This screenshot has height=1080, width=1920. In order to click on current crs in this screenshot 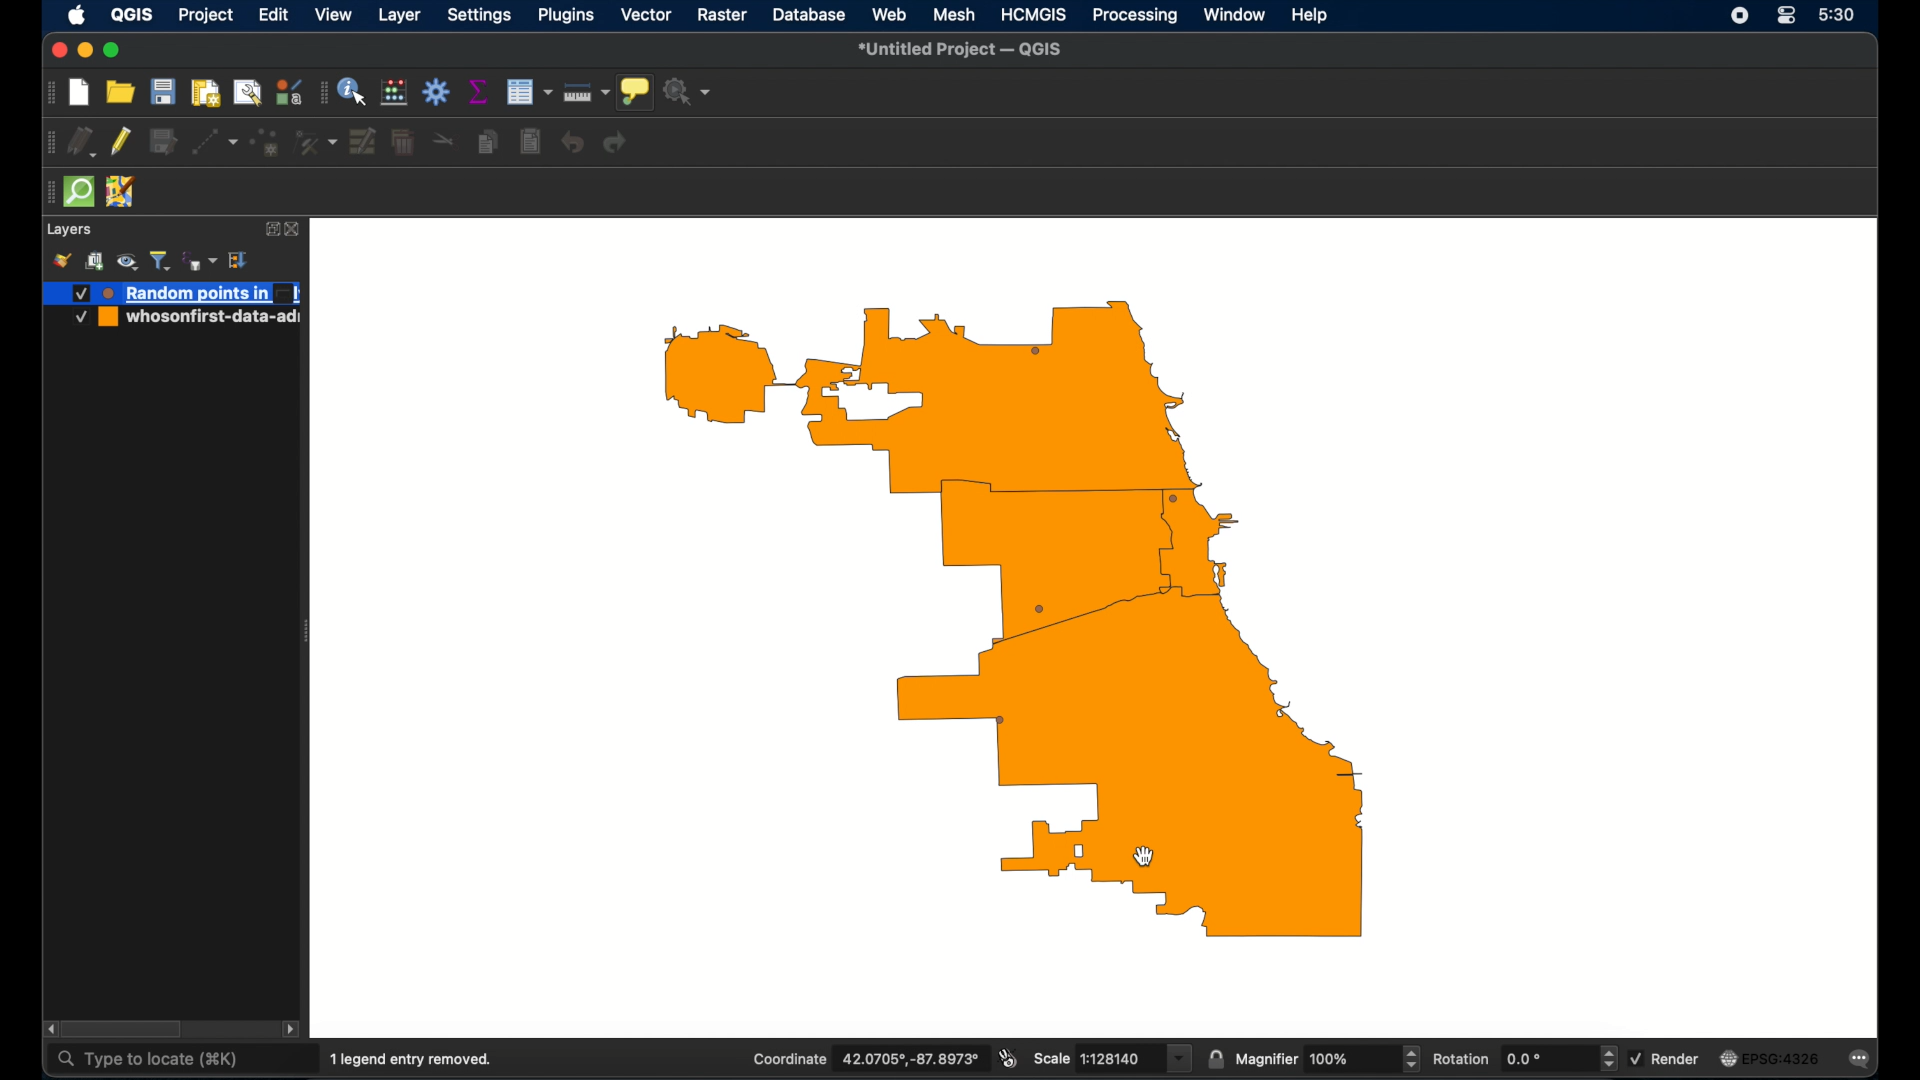, I will do `click(1769, 1059)`.